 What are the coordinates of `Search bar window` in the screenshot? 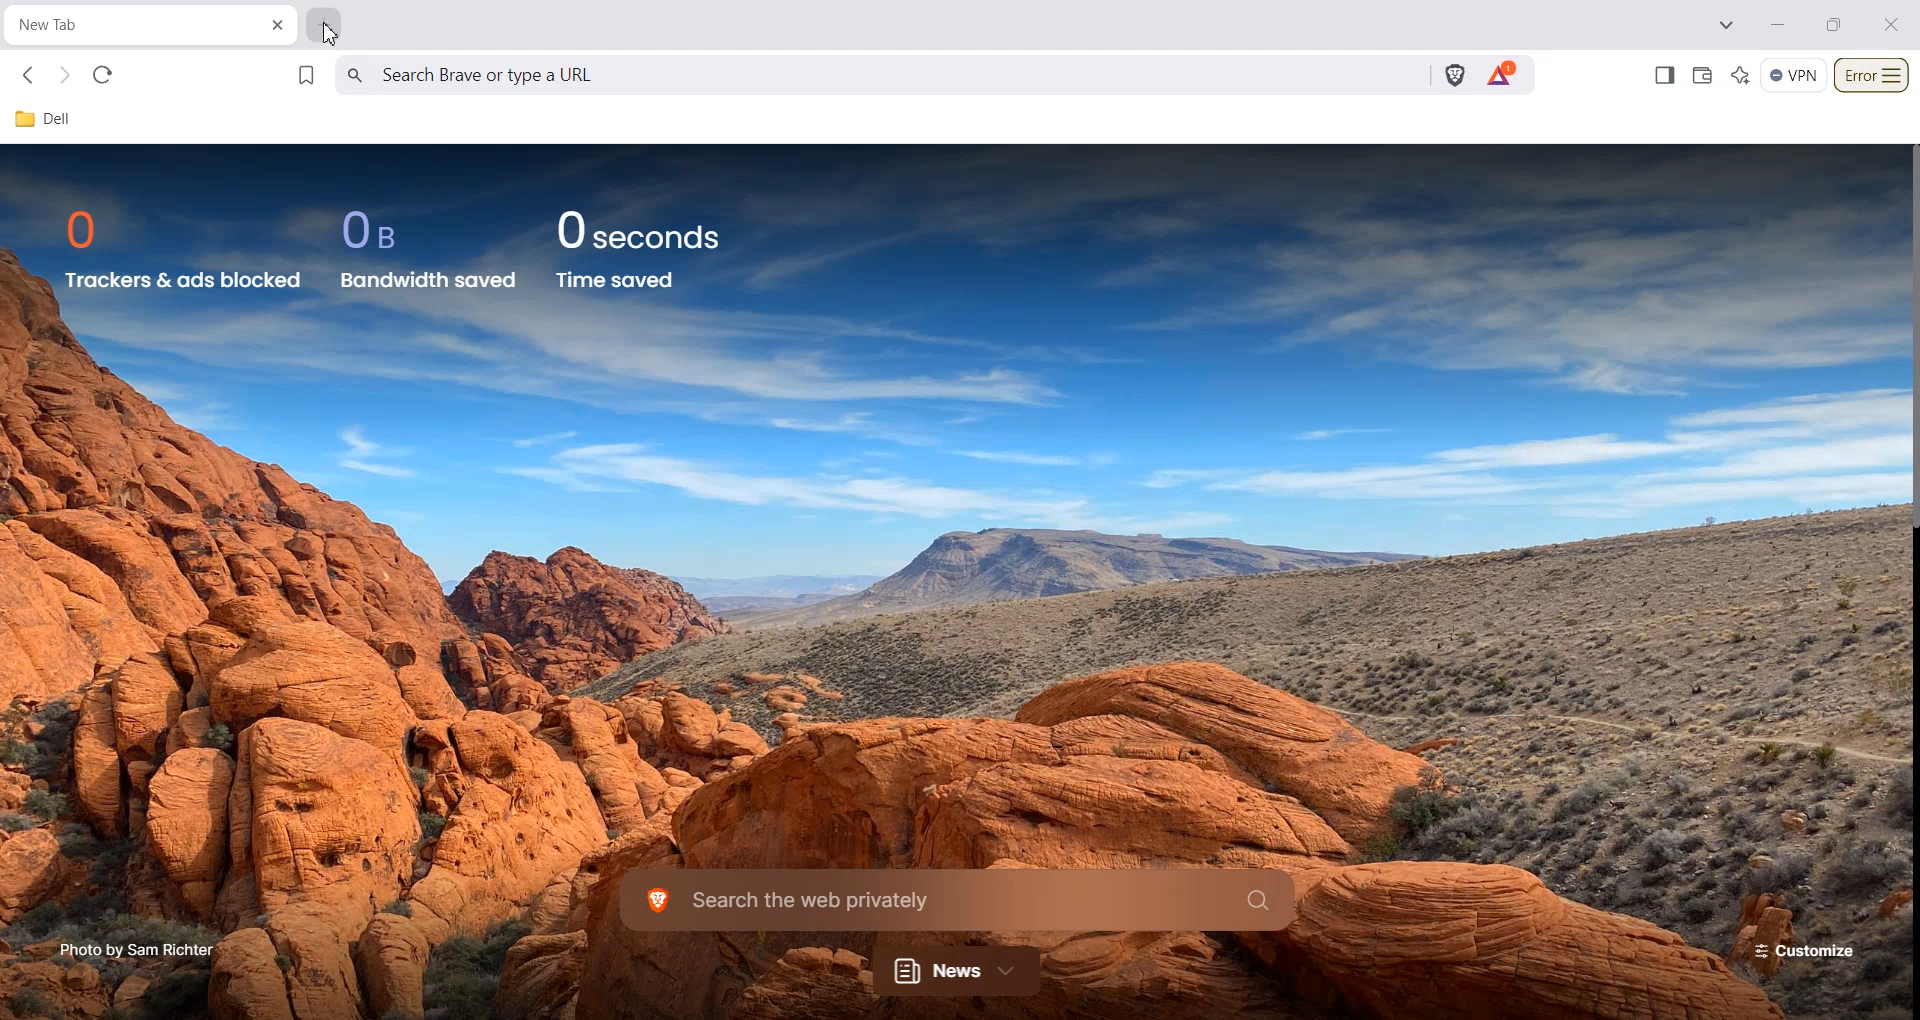 It's located at (880, 75).